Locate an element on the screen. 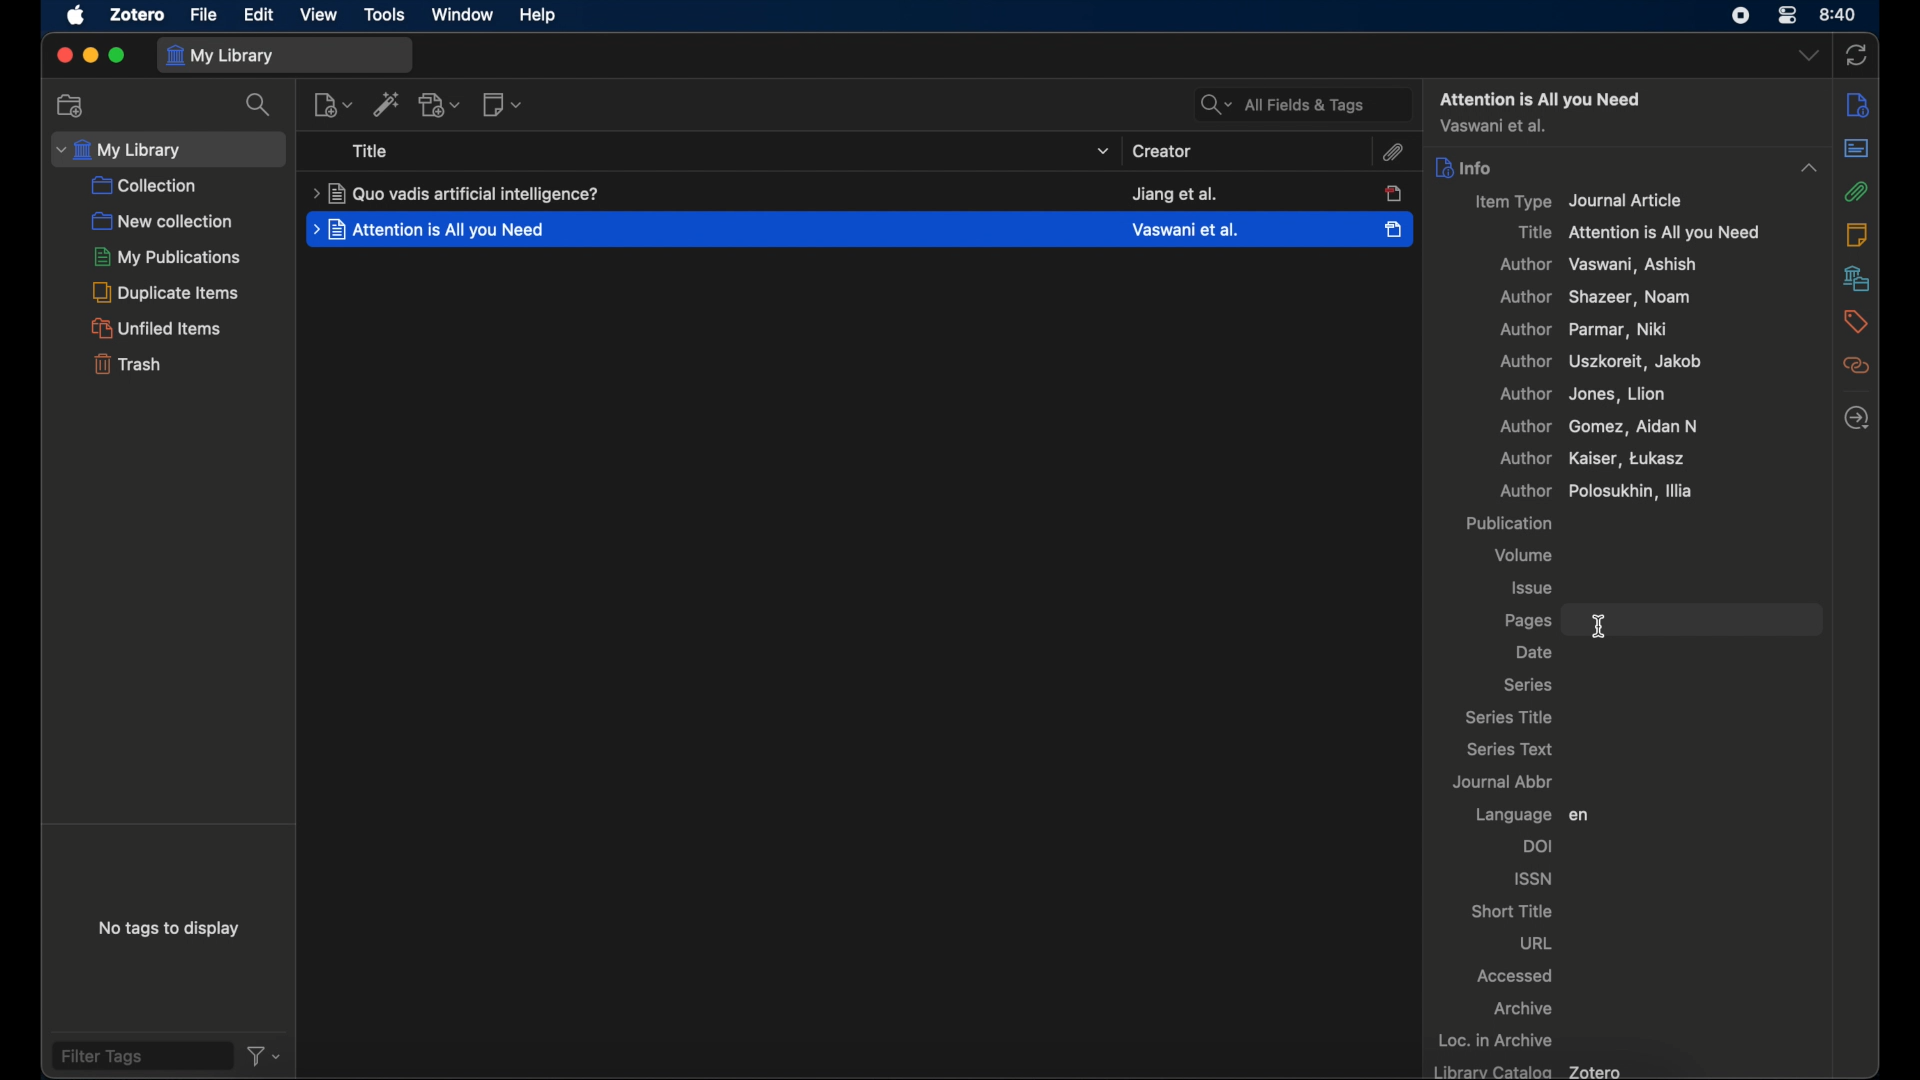  url is located at coordinates (1537, 945).